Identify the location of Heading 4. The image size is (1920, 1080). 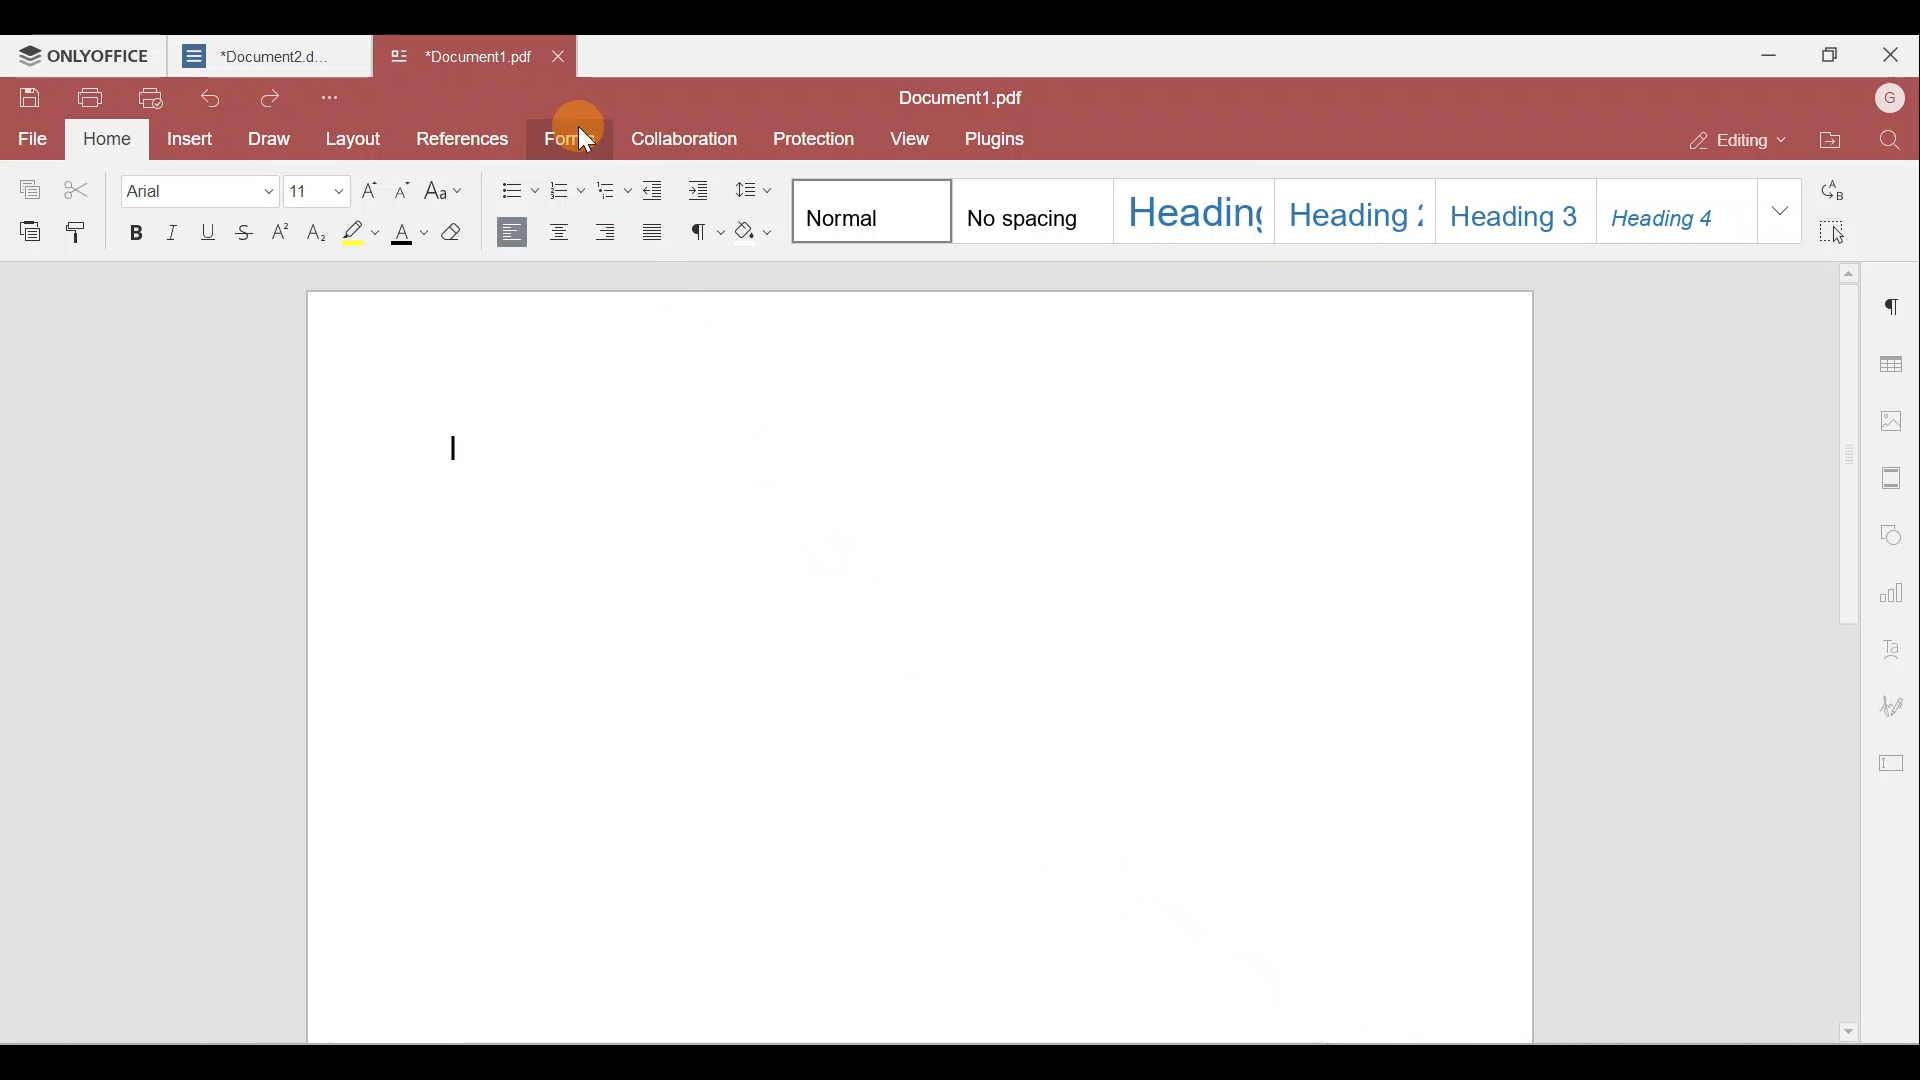
(1675, 211).